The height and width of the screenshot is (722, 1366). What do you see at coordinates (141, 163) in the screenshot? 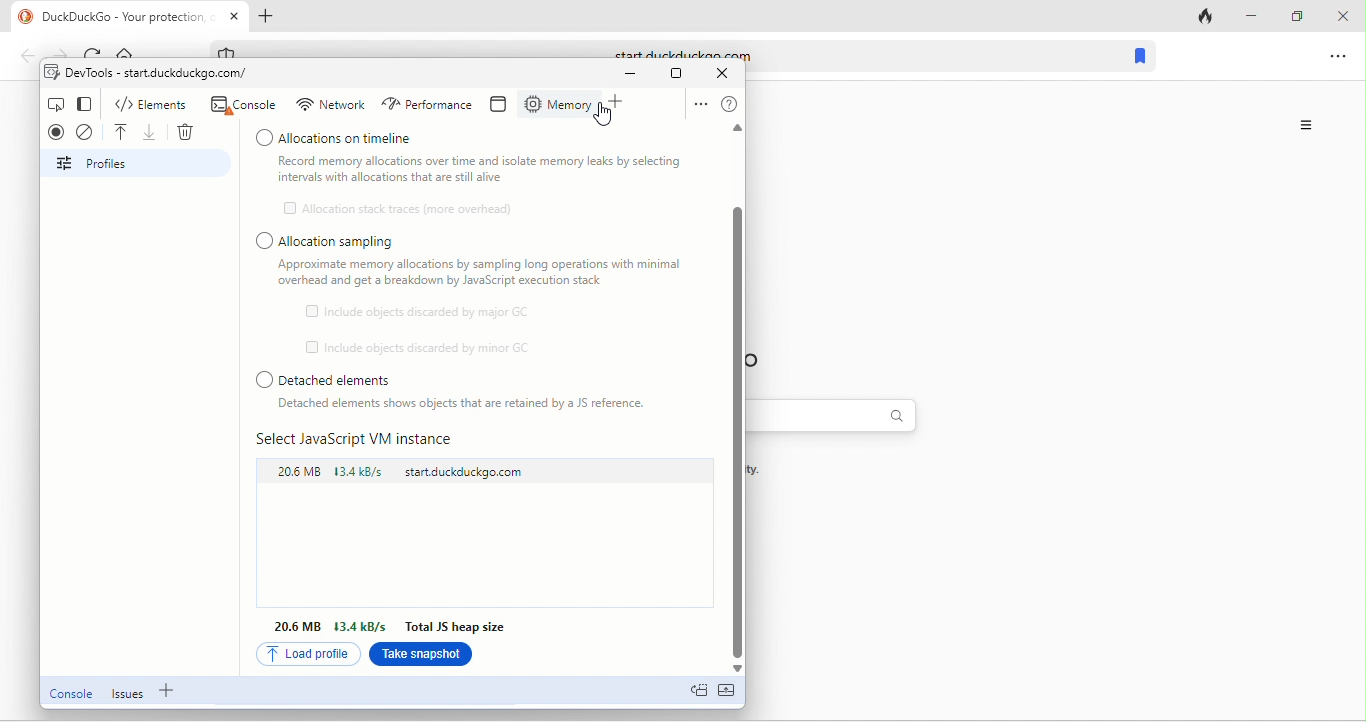
I see `profiles` at bounding box center [141, 163].